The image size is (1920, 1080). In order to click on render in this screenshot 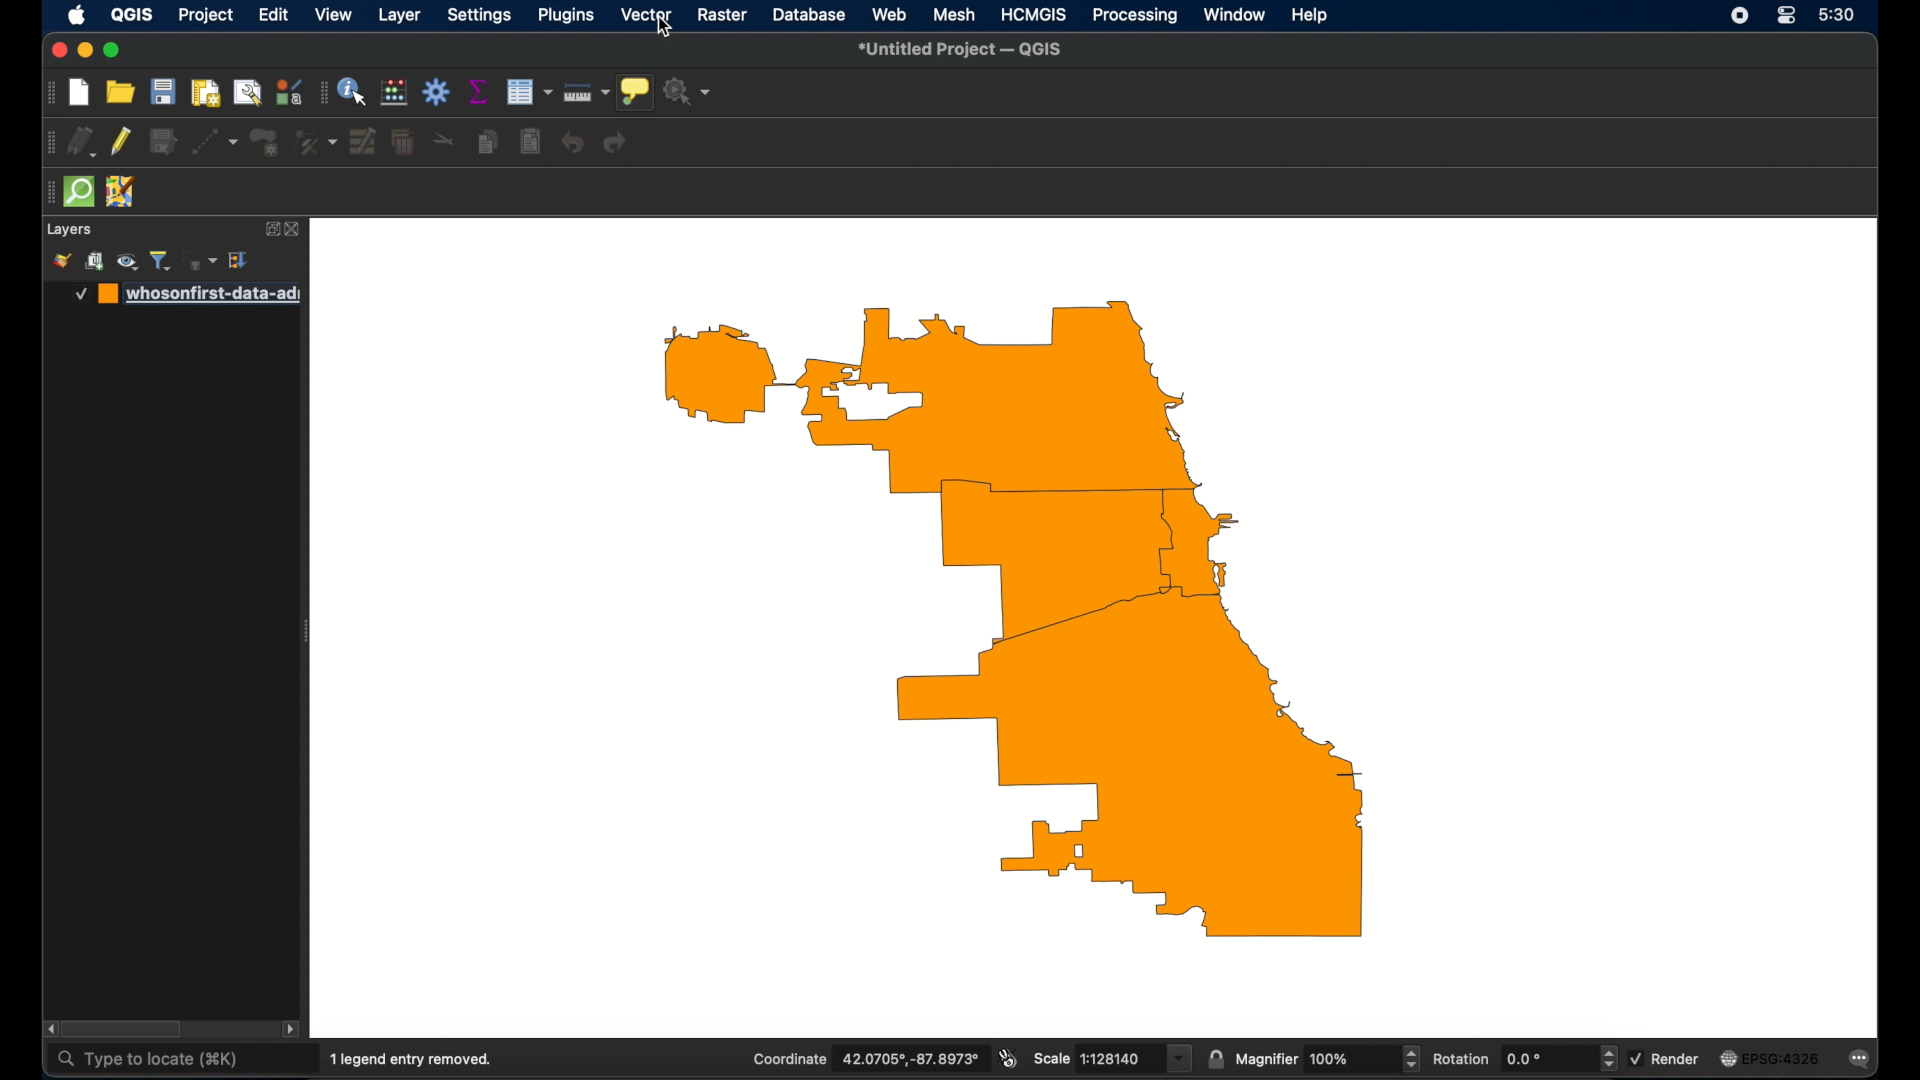, I will do `click(1664, 1059)`.